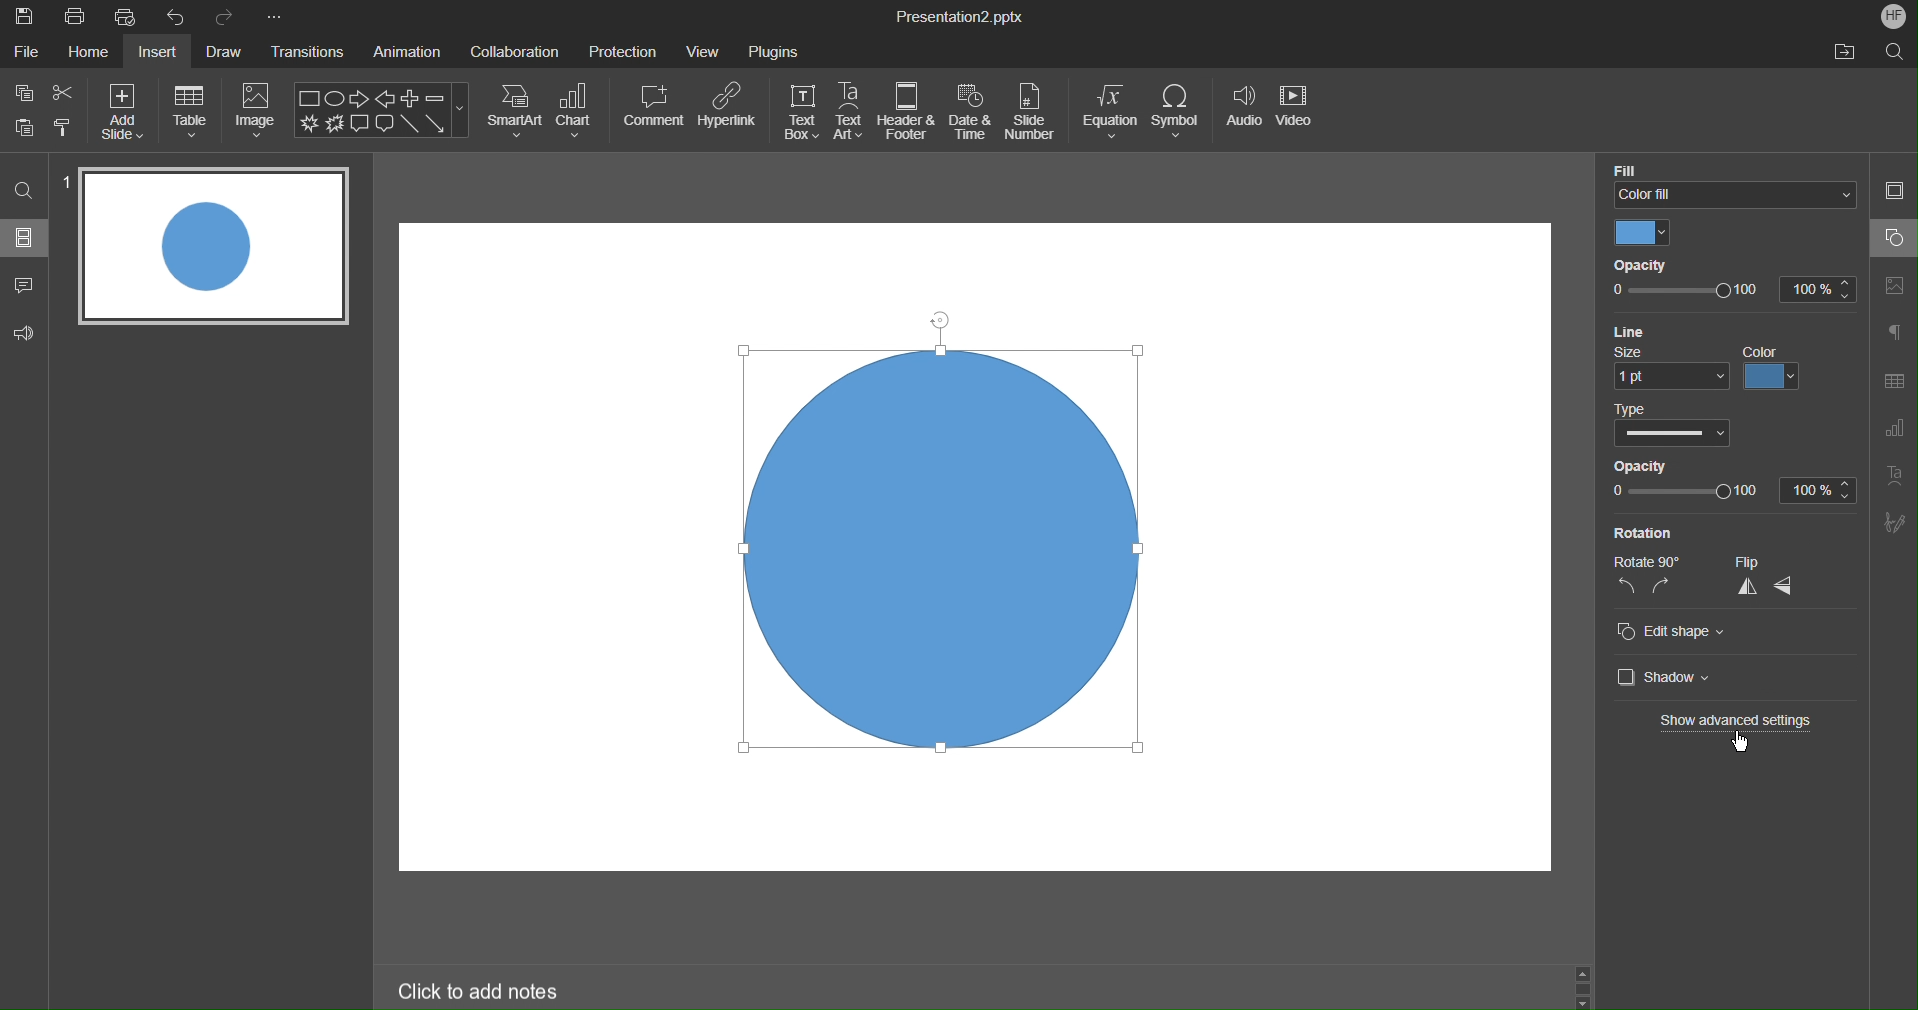 The width and height of the screenshot is (1918, 1010). What do you see at coordinates (211, 245) in the screenshot?
I see `Slide 1` at bounding box center [211, 245].